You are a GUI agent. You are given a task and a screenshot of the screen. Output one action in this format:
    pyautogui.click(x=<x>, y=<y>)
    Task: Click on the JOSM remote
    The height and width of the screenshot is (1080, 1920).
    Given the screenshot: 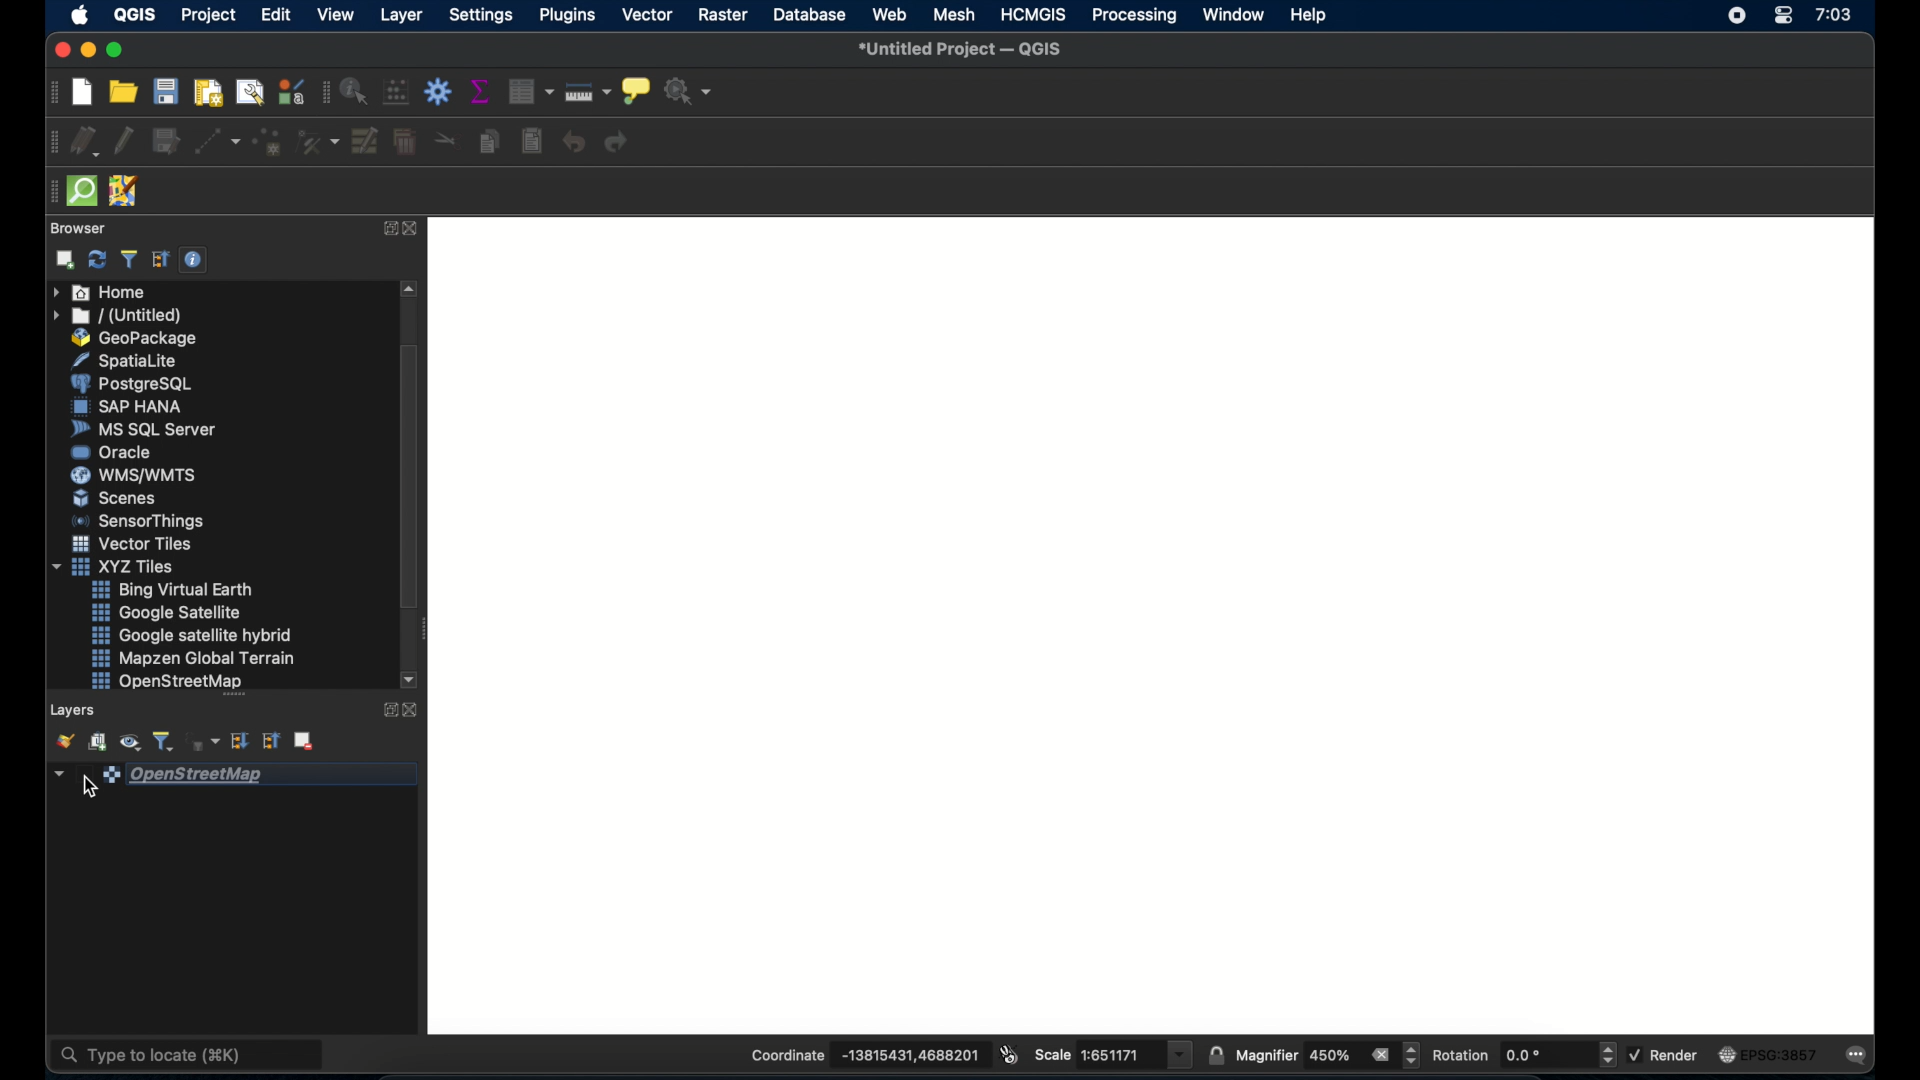 What is the action you would take?
    pyautogui.click(x=125, y=191)
    